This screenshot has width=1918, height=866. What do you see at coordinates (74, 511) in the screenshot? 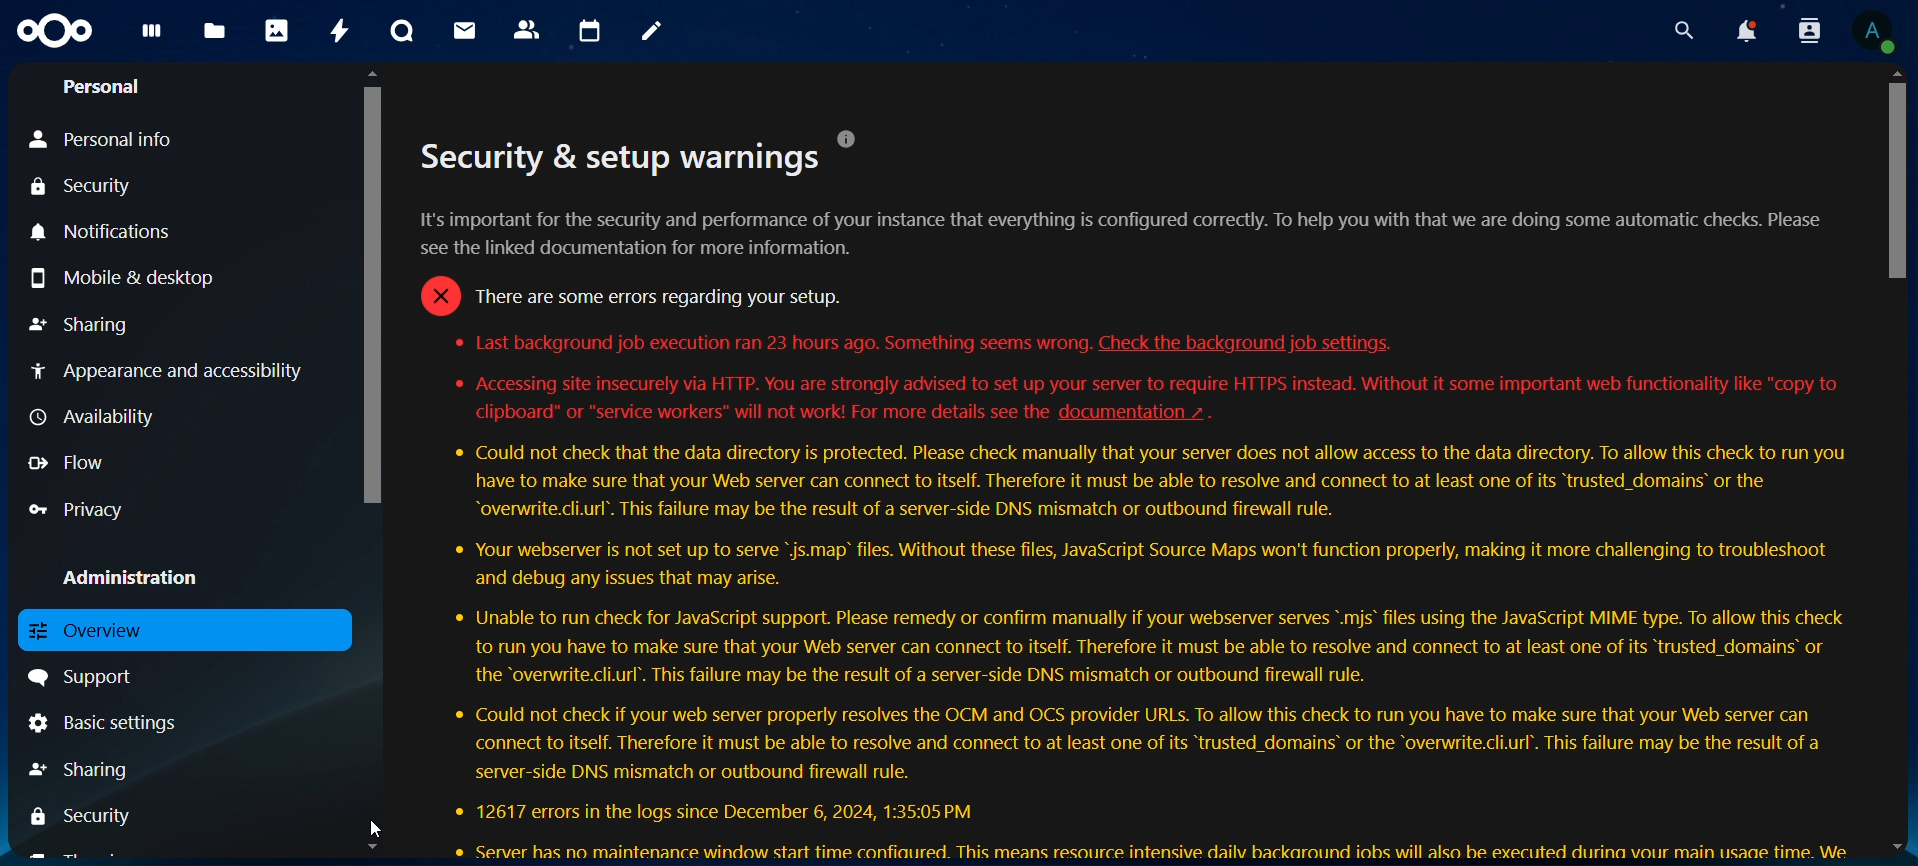
I see `privacy` at bounding box center [74, 511].